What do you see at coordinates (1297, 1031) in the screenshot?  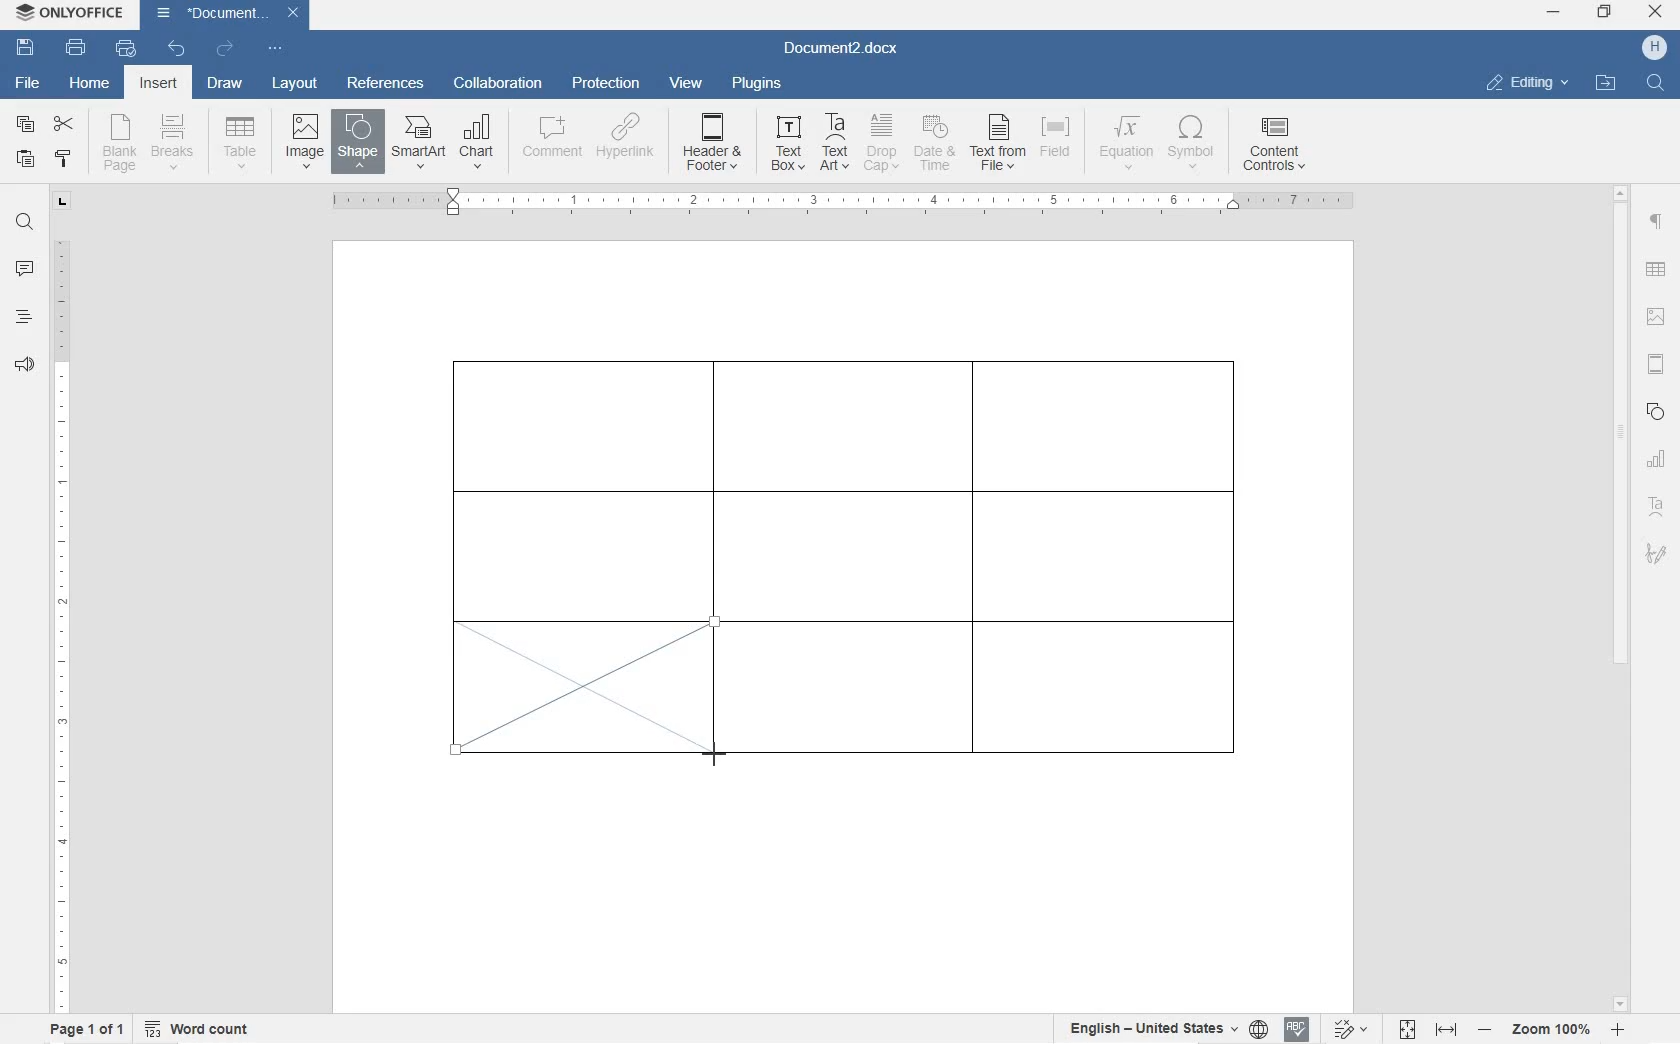 I see `spell check` at bounding box center [1297, 1031].